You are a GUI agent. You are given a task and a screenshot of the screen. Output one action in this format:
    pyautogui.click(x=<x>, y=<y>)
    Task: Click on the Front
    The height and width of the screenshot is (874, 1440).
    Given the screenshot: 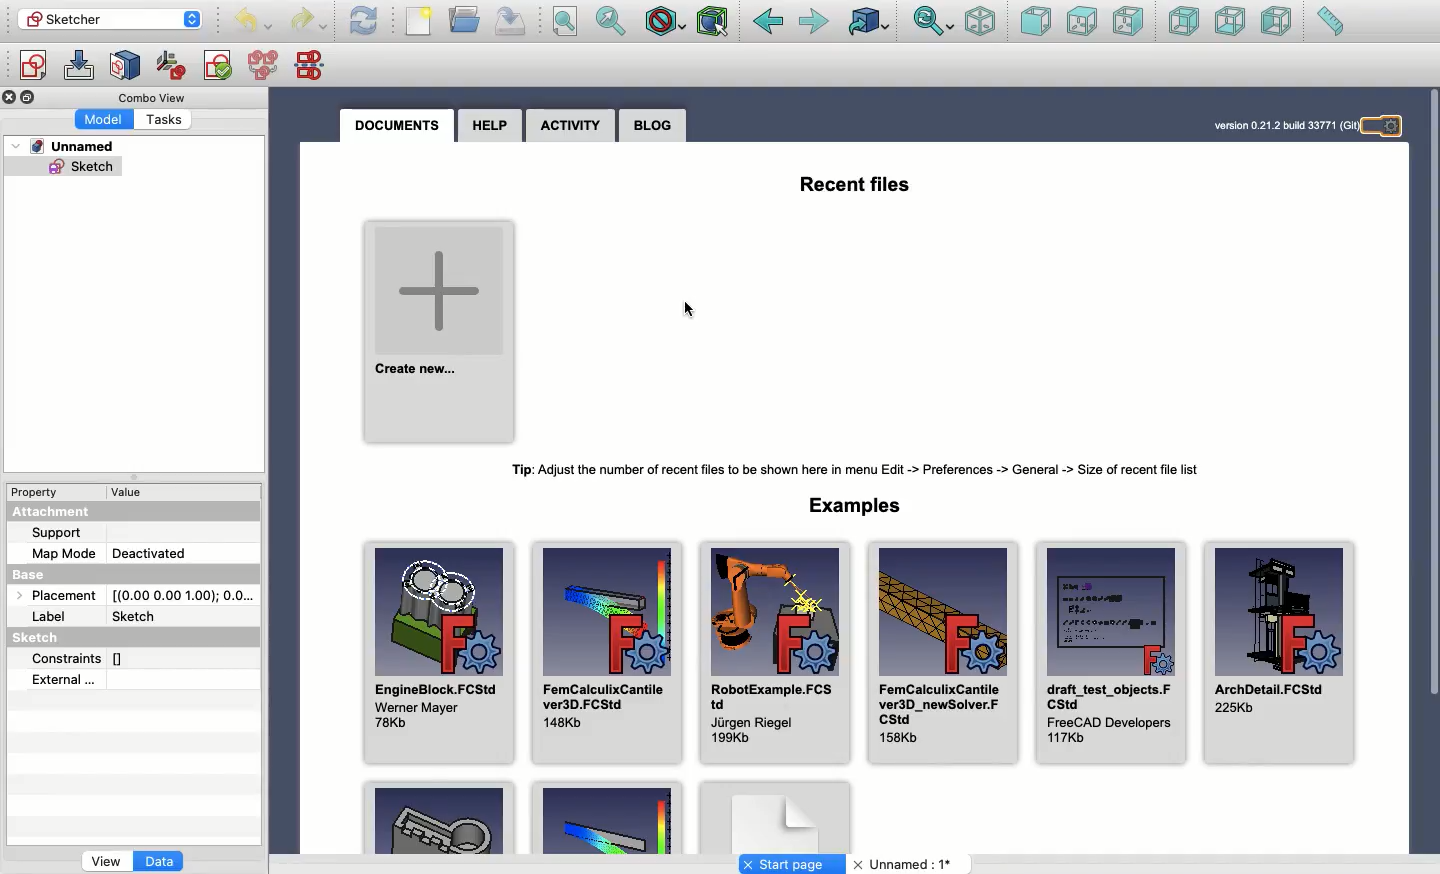 What is the action you would take?
    pyautogui.click(x=1034, y=23)
    